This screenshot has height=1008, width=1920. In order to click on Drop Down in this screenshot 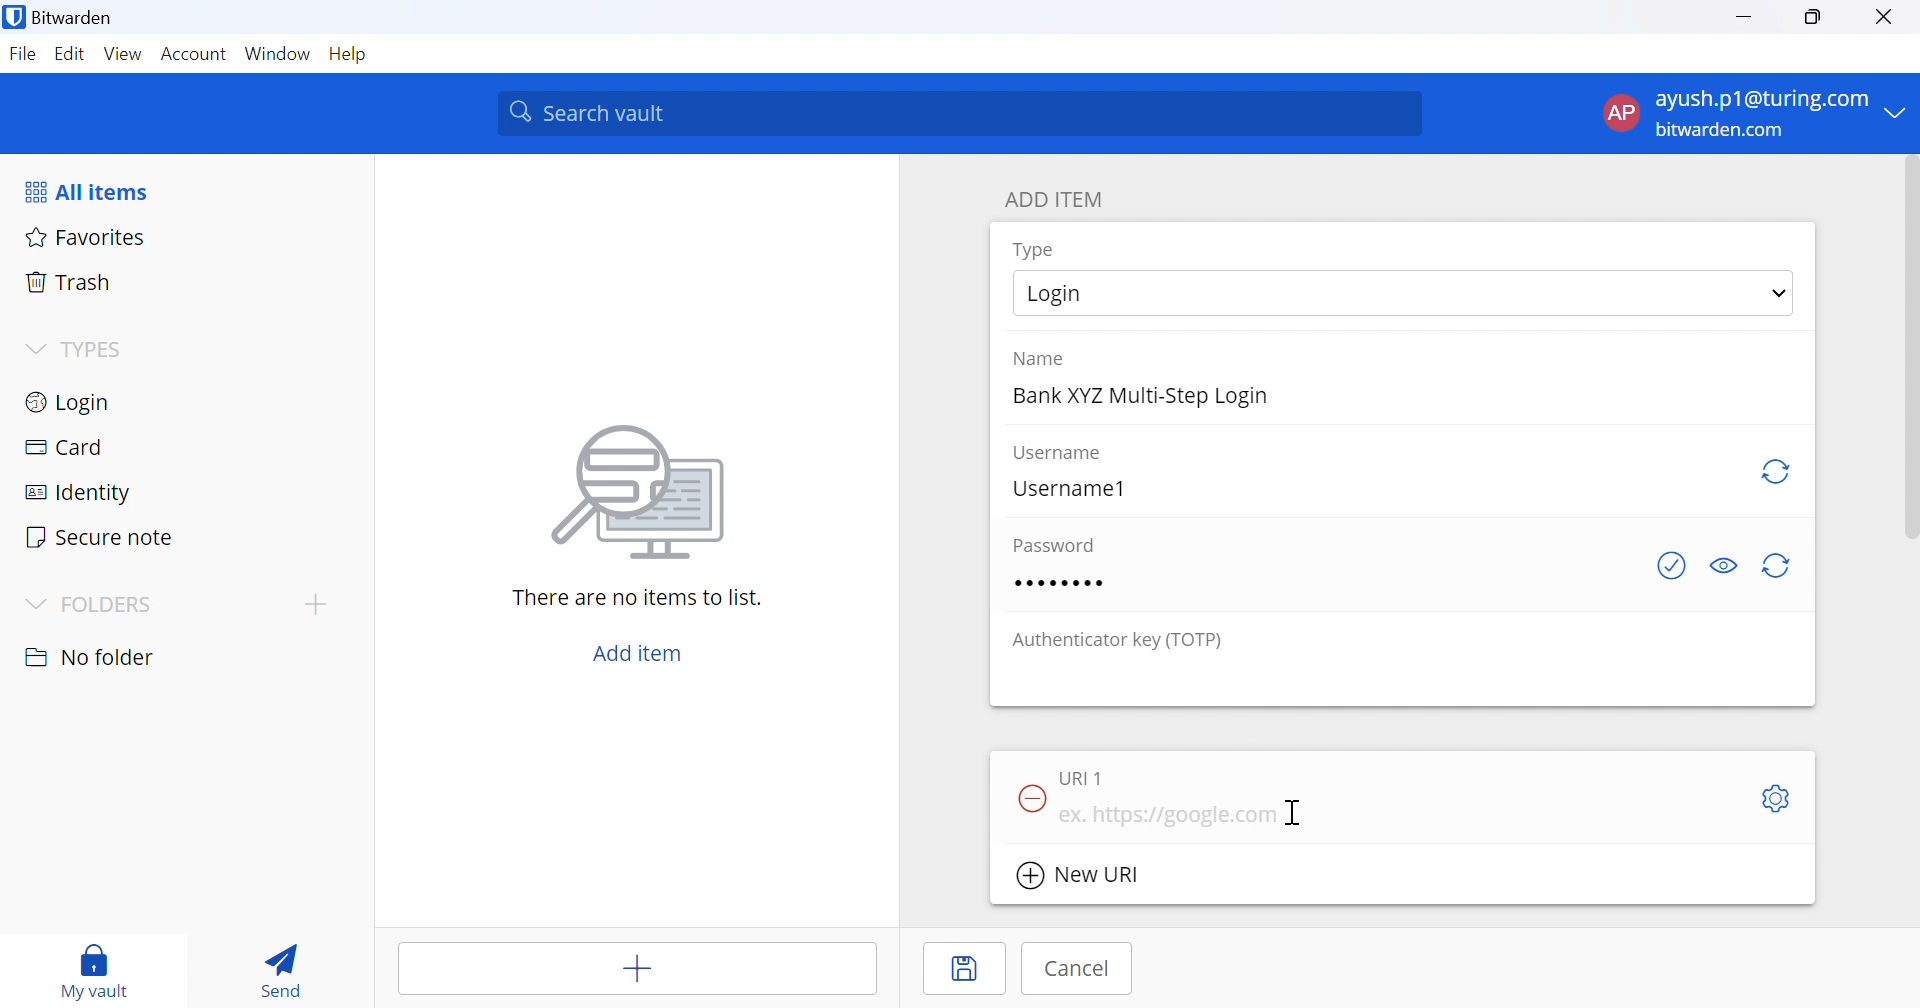, I will do `click(1901, 114)`.